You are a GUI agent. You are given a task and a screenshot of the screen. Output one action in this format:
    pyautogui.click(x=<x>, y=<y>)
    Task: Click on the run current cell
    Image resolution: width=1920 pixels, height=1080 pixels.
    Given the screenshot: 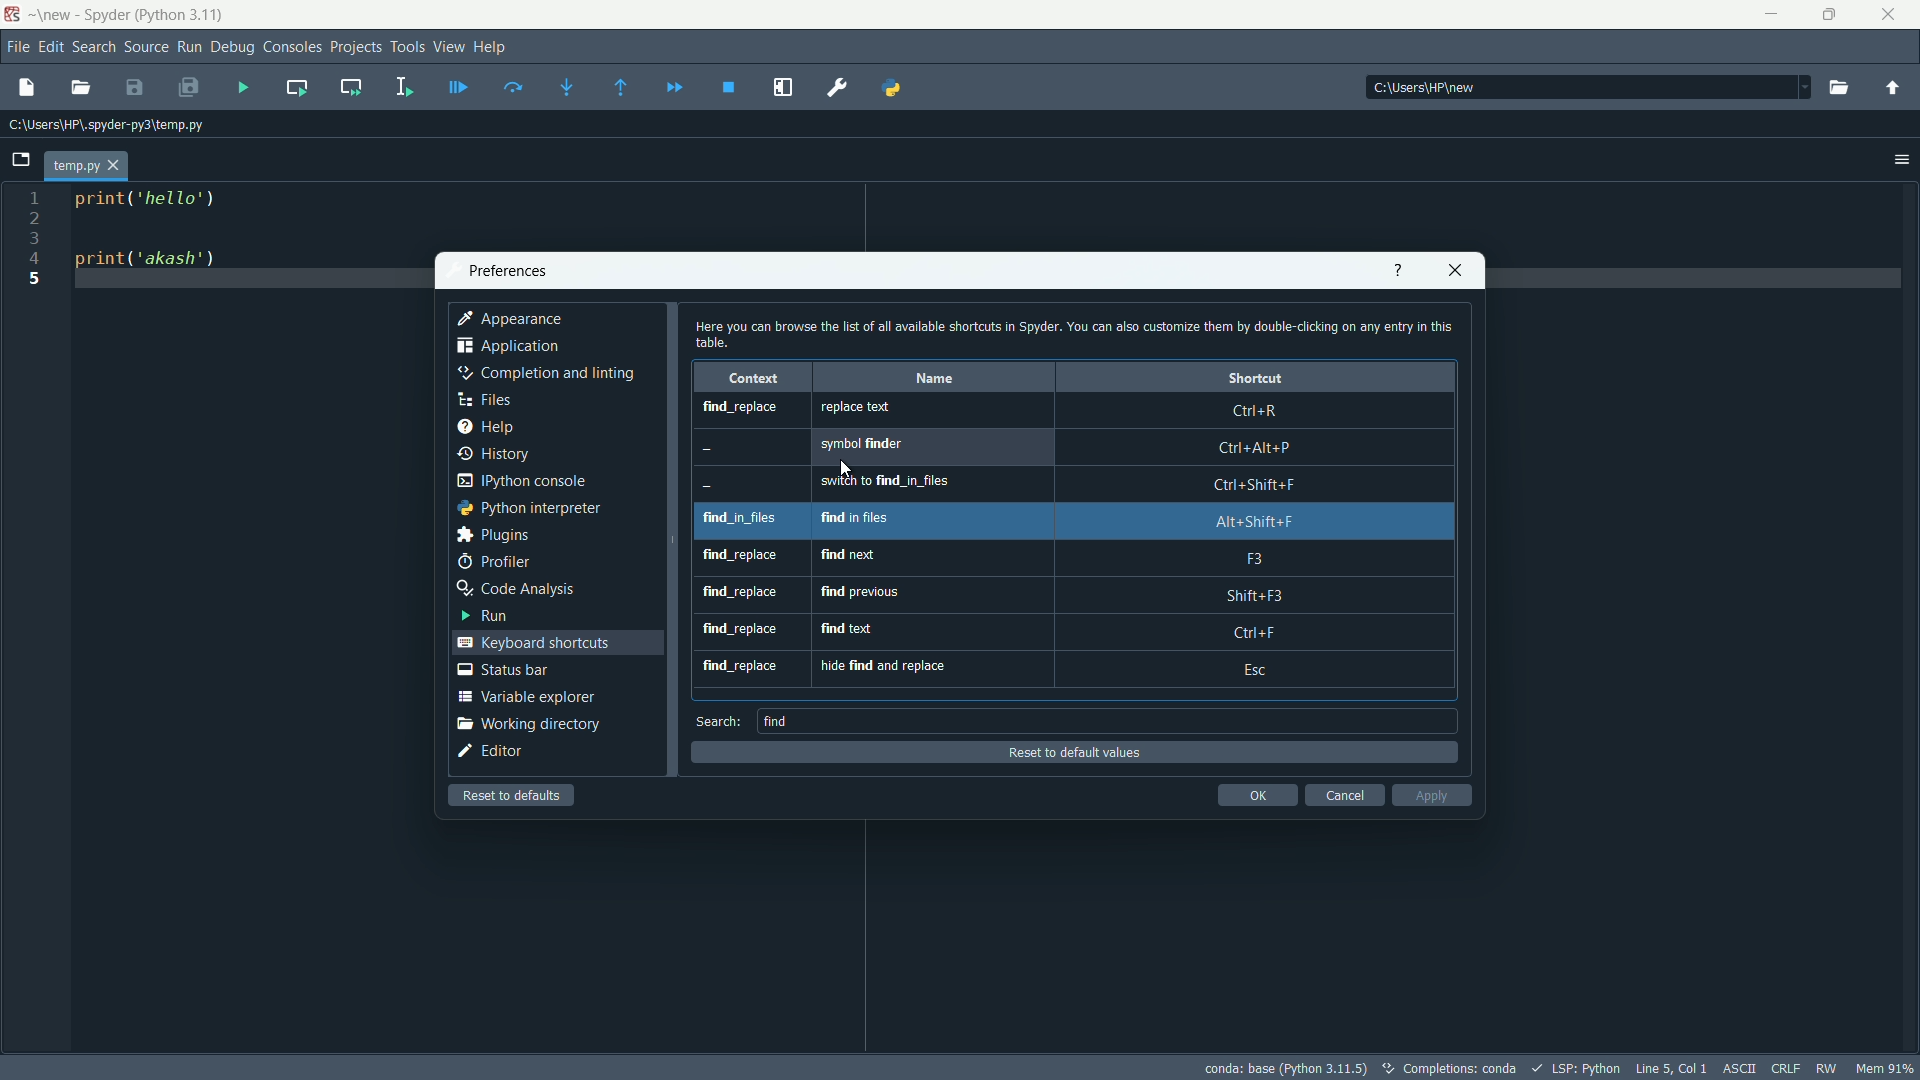 What is the action you would take?
    pyautogui.click(x=297, y=88)
    